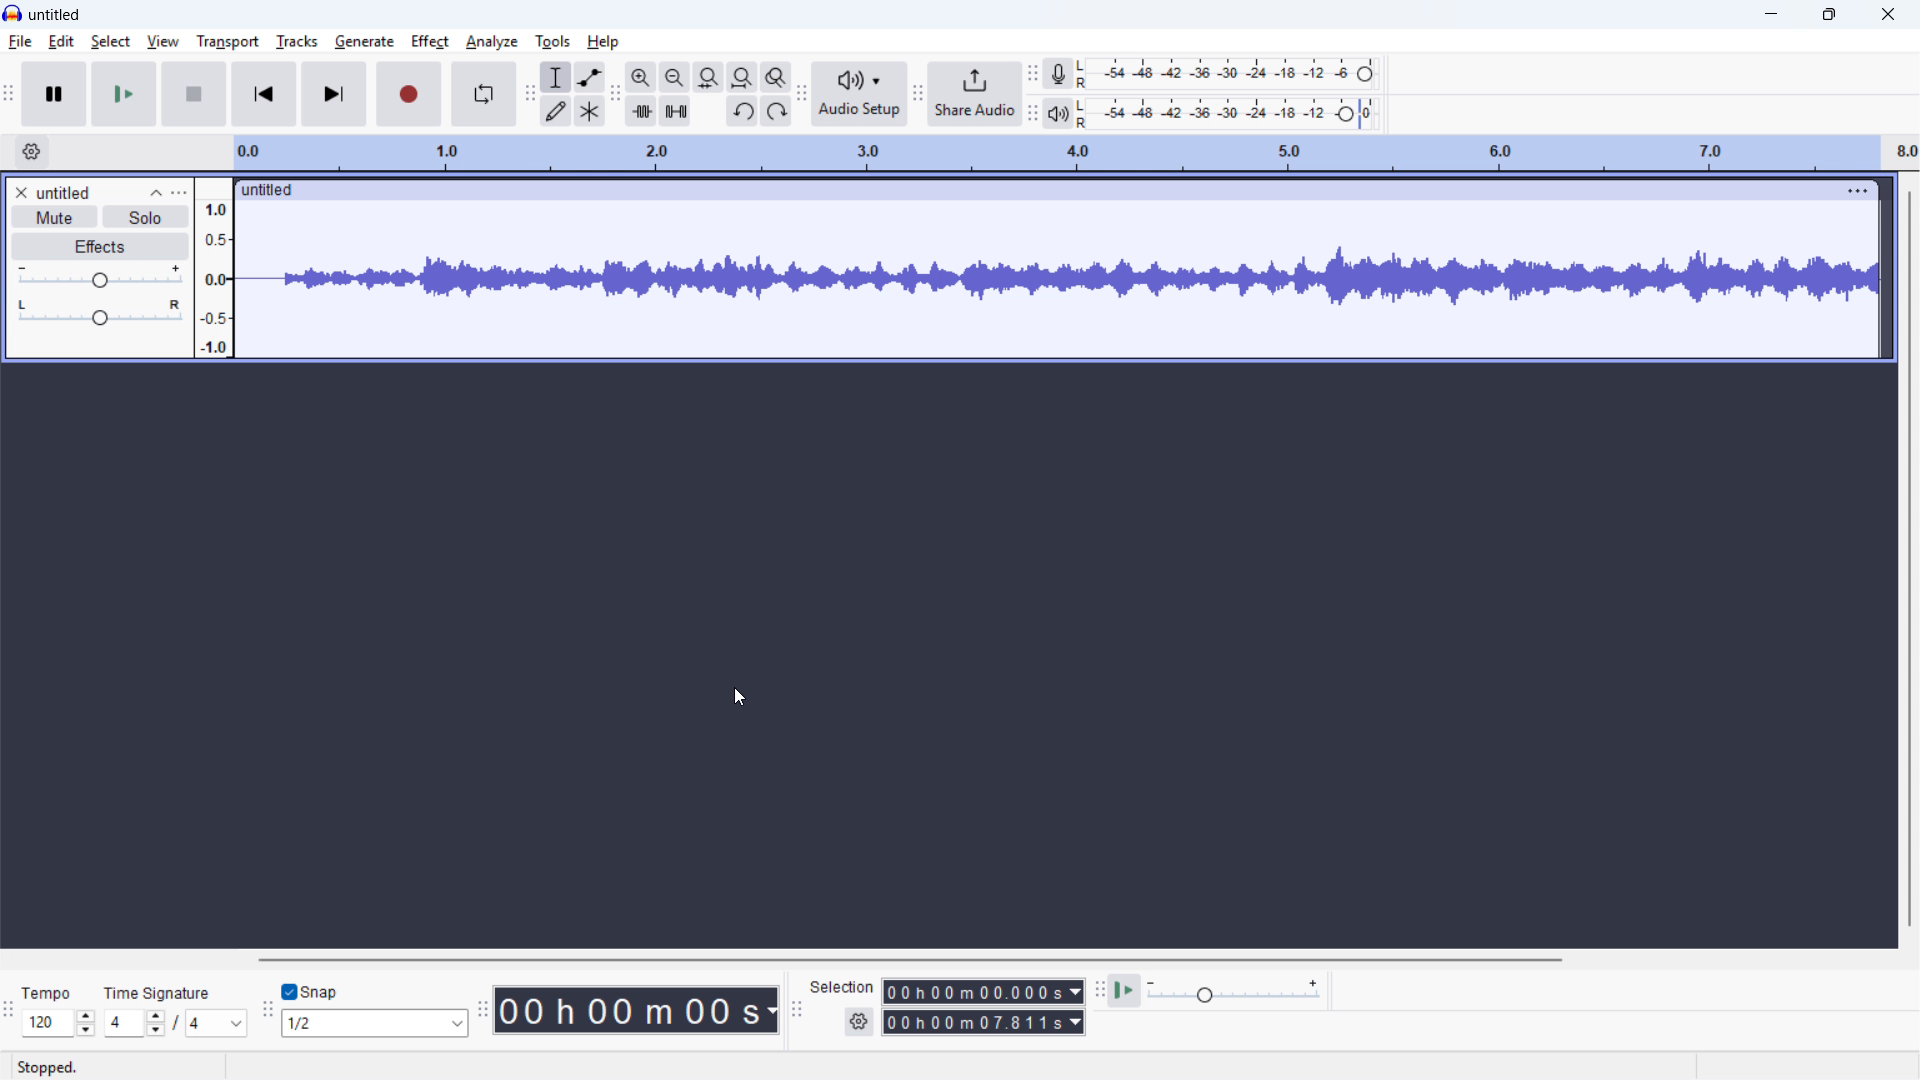 The width and height of the screenshot is (1920, 1080). I want to click on Set tempo , so click(57, 1024).